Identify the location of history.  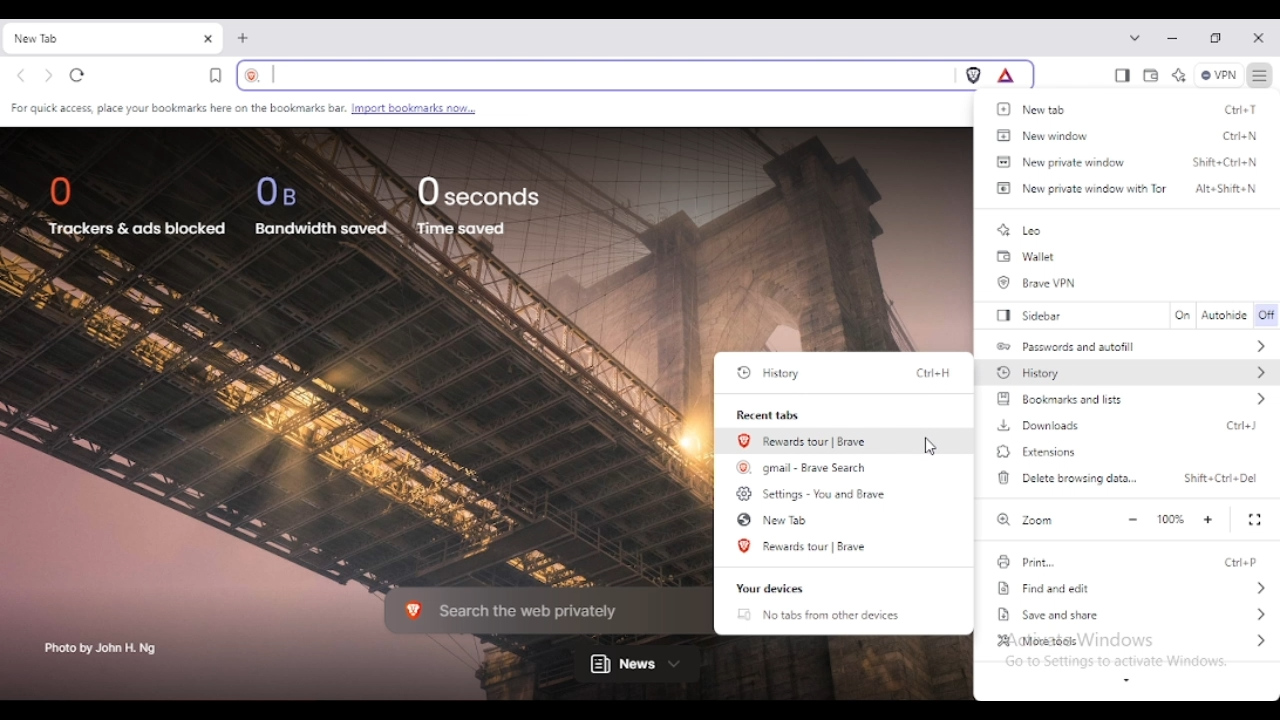
(772, 373).